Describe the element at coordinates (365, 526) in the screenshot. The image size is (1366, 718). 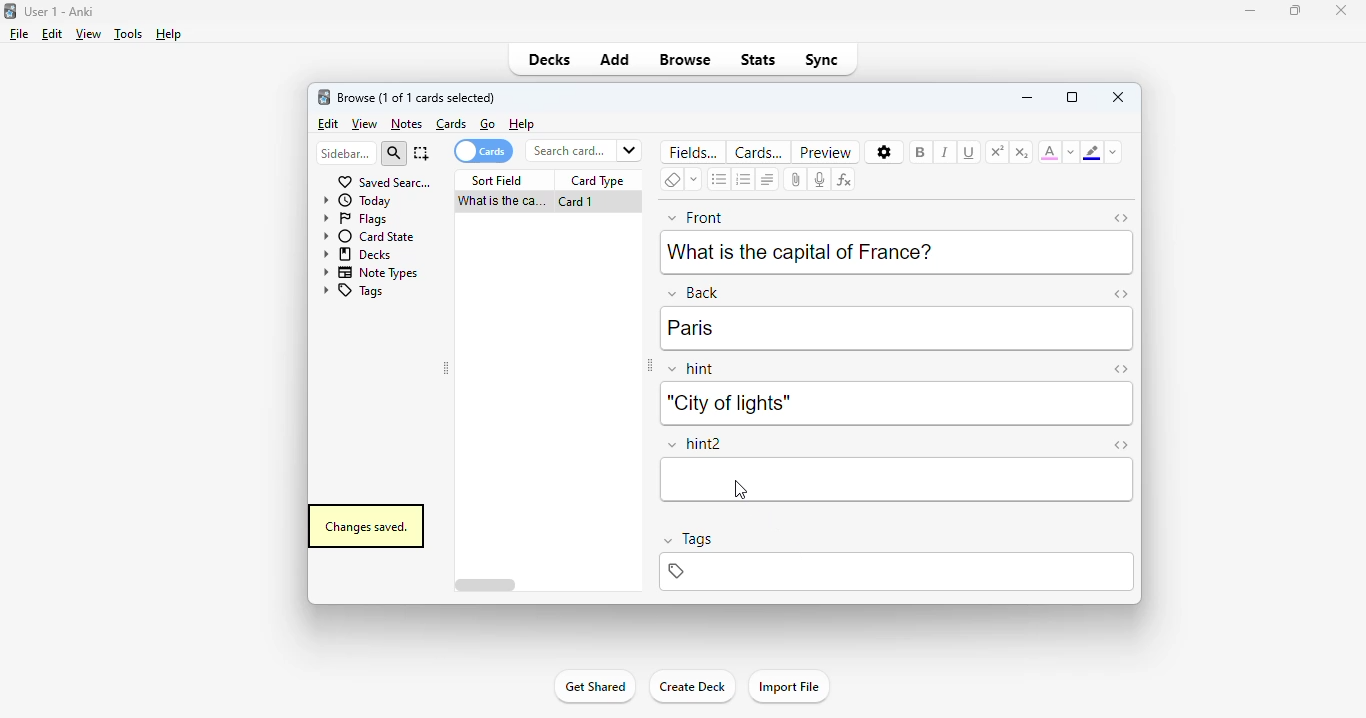
I see `changes saved` at that location.